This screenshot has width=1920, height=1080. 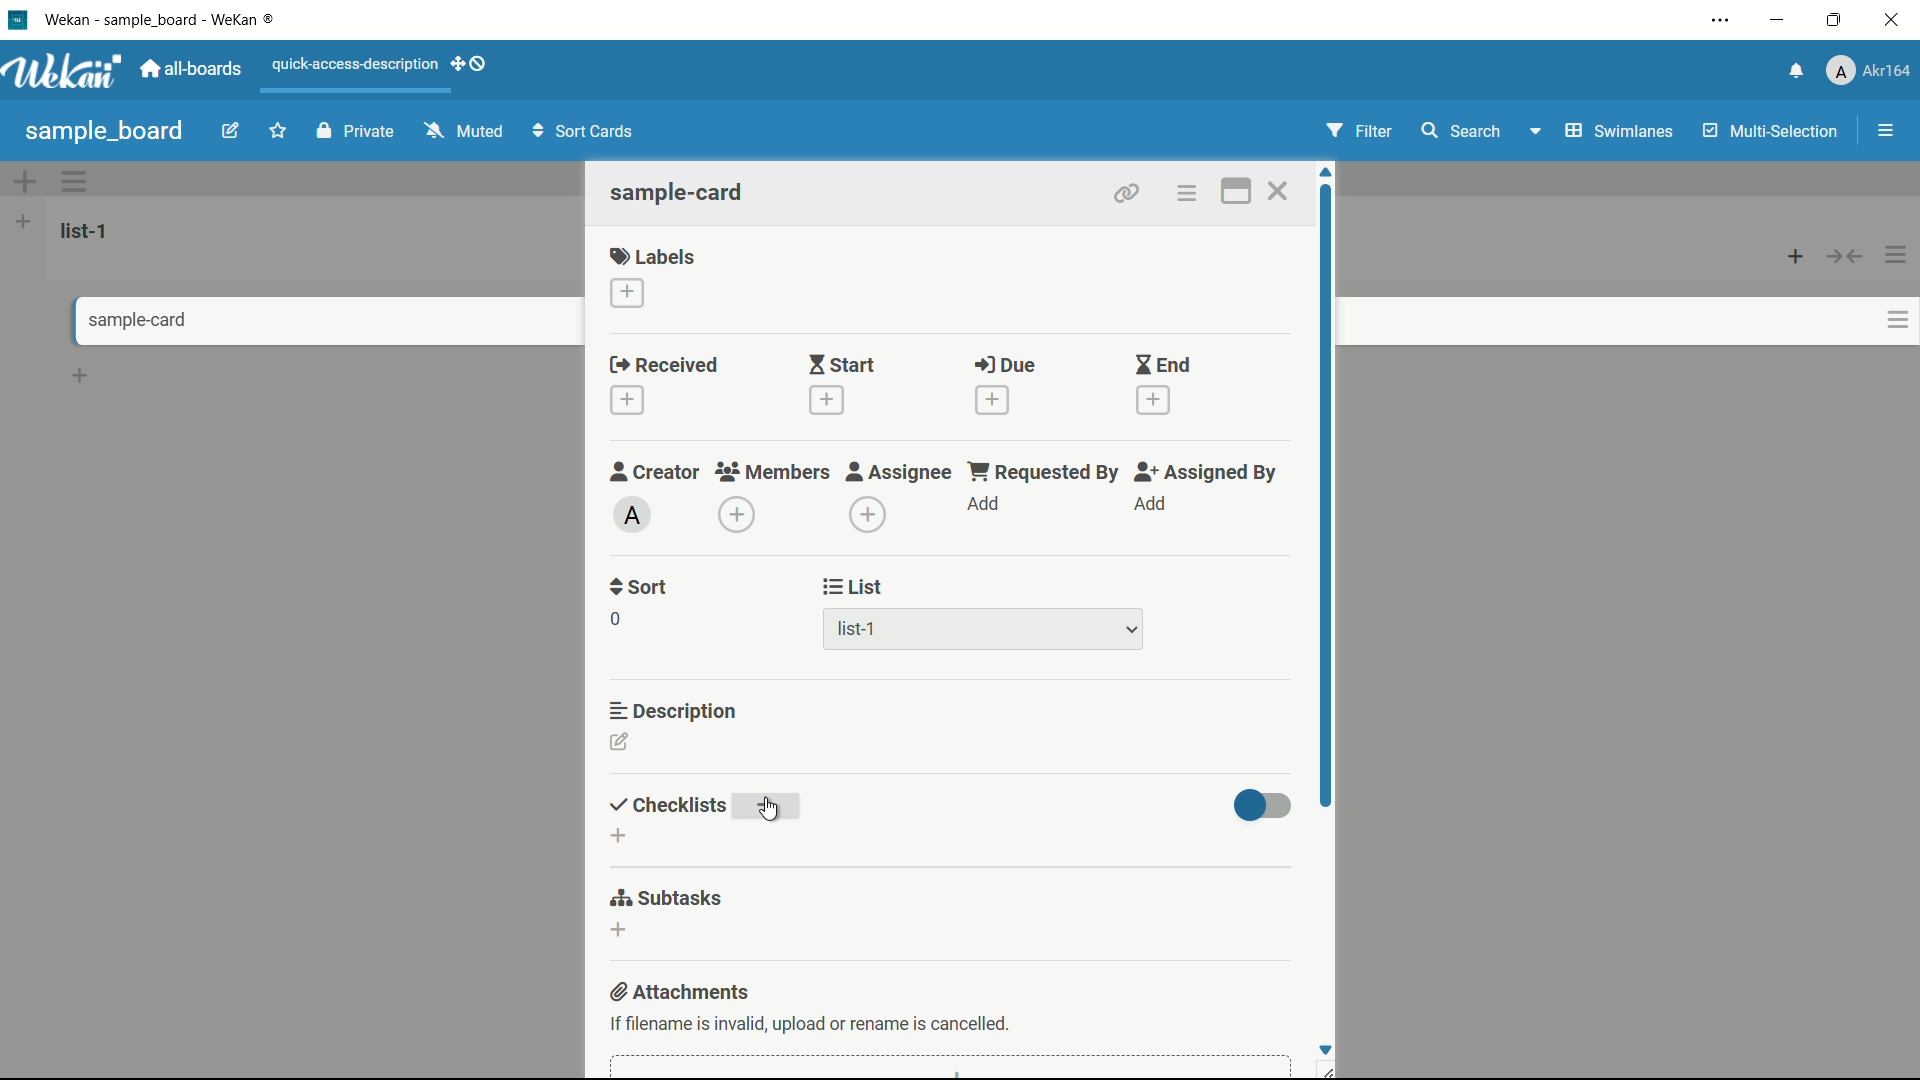 I want to click on sort, so click(x=640, y=587).